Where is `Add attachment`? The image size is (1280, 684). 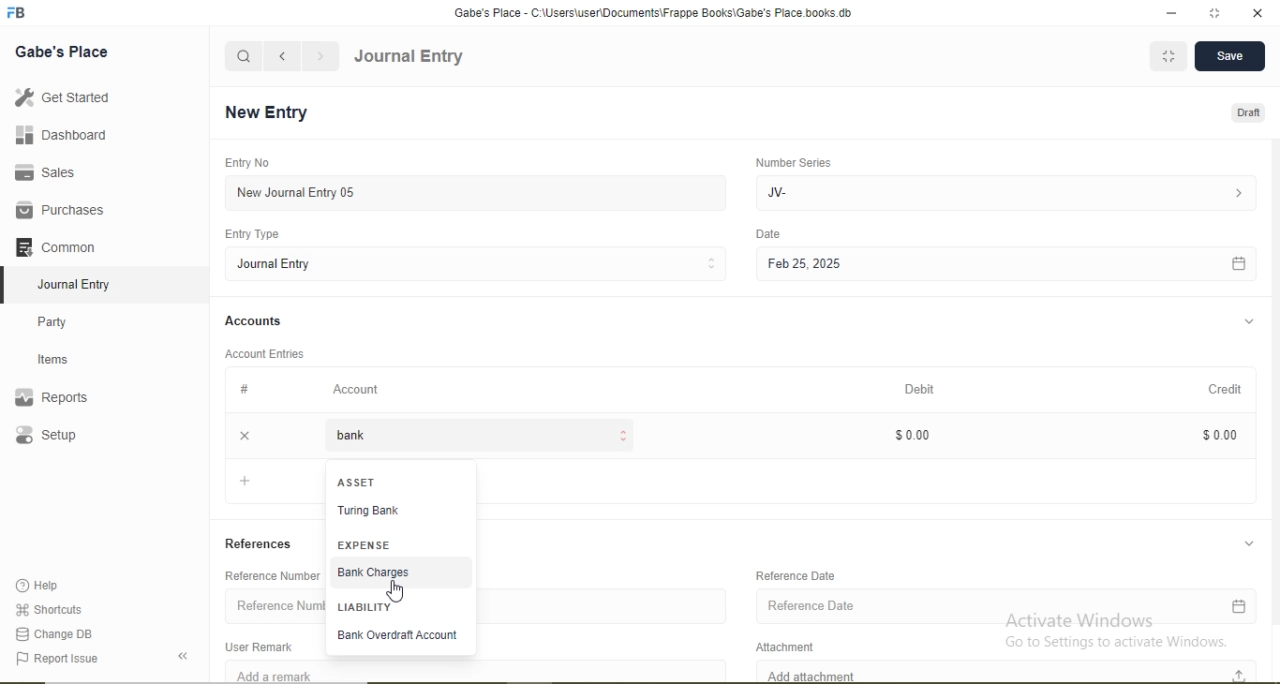 Add attachment is located at coordinates (995, 671).